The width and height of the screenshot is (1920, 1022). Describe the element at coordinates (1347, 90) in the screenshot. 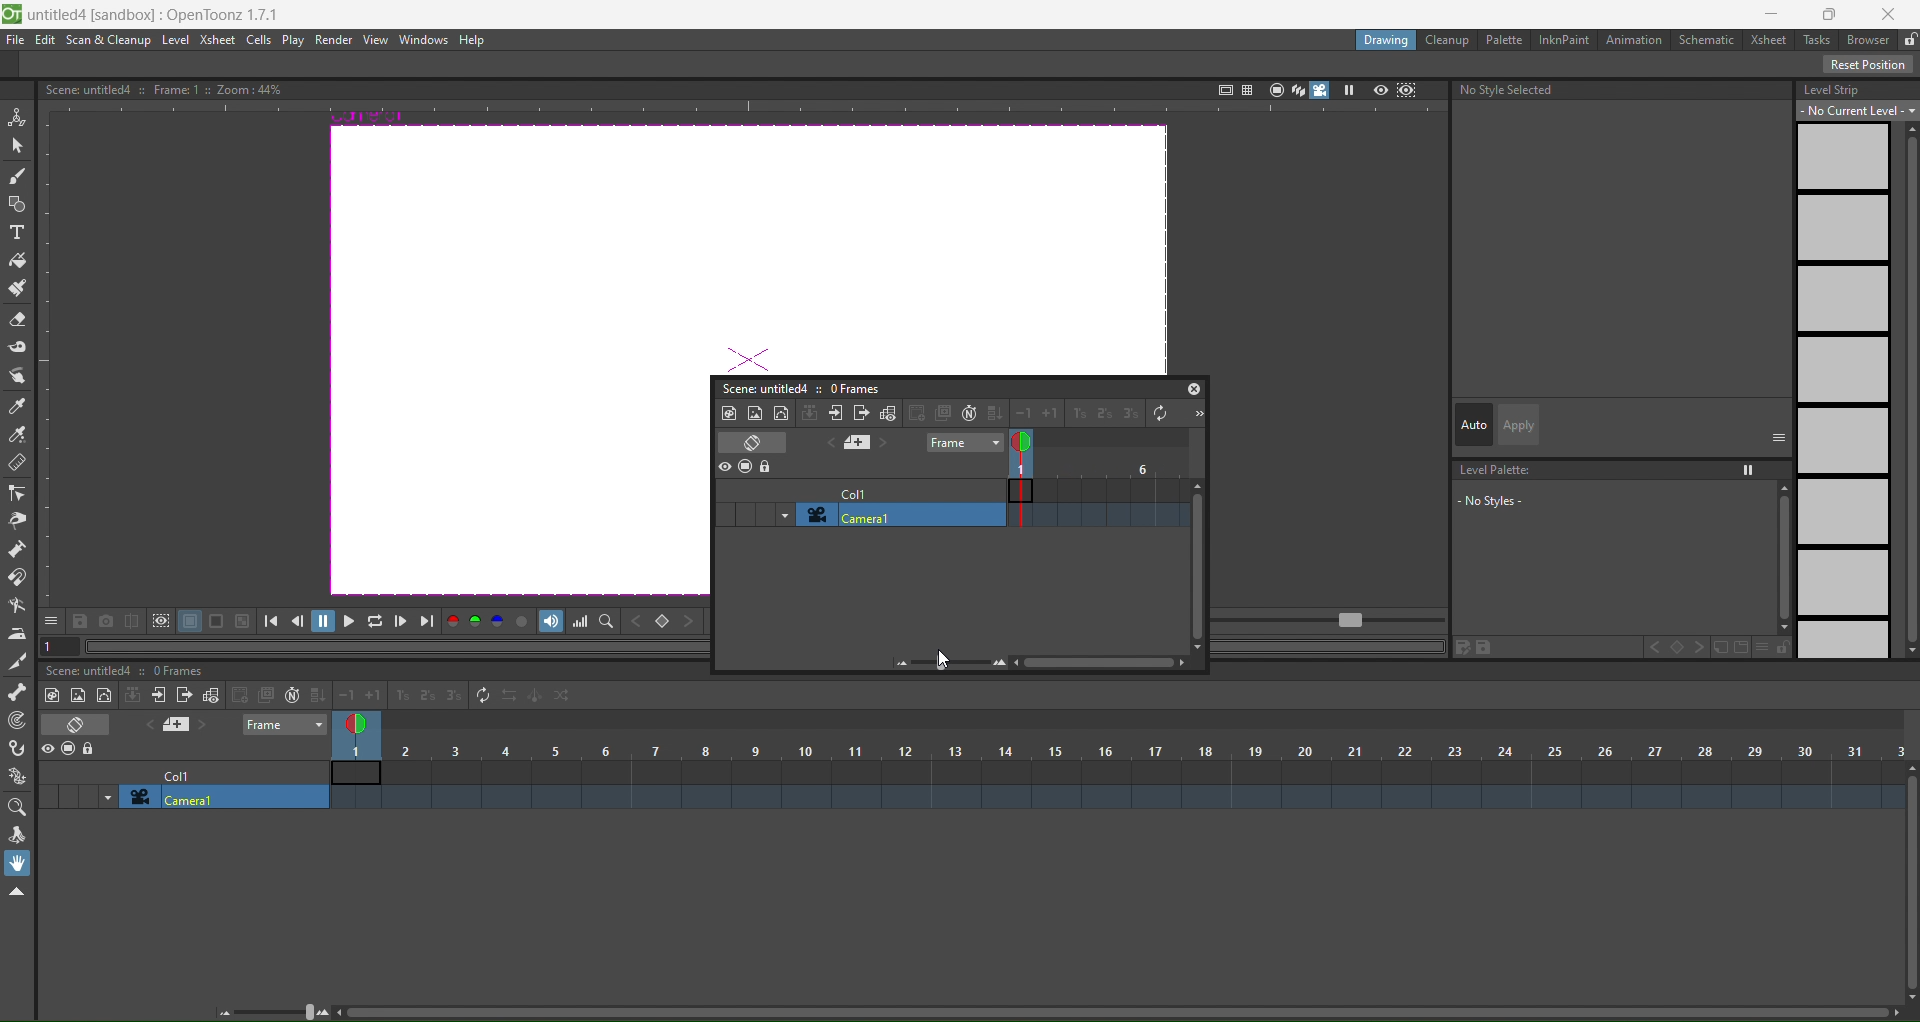

I see `freeze` at that location.